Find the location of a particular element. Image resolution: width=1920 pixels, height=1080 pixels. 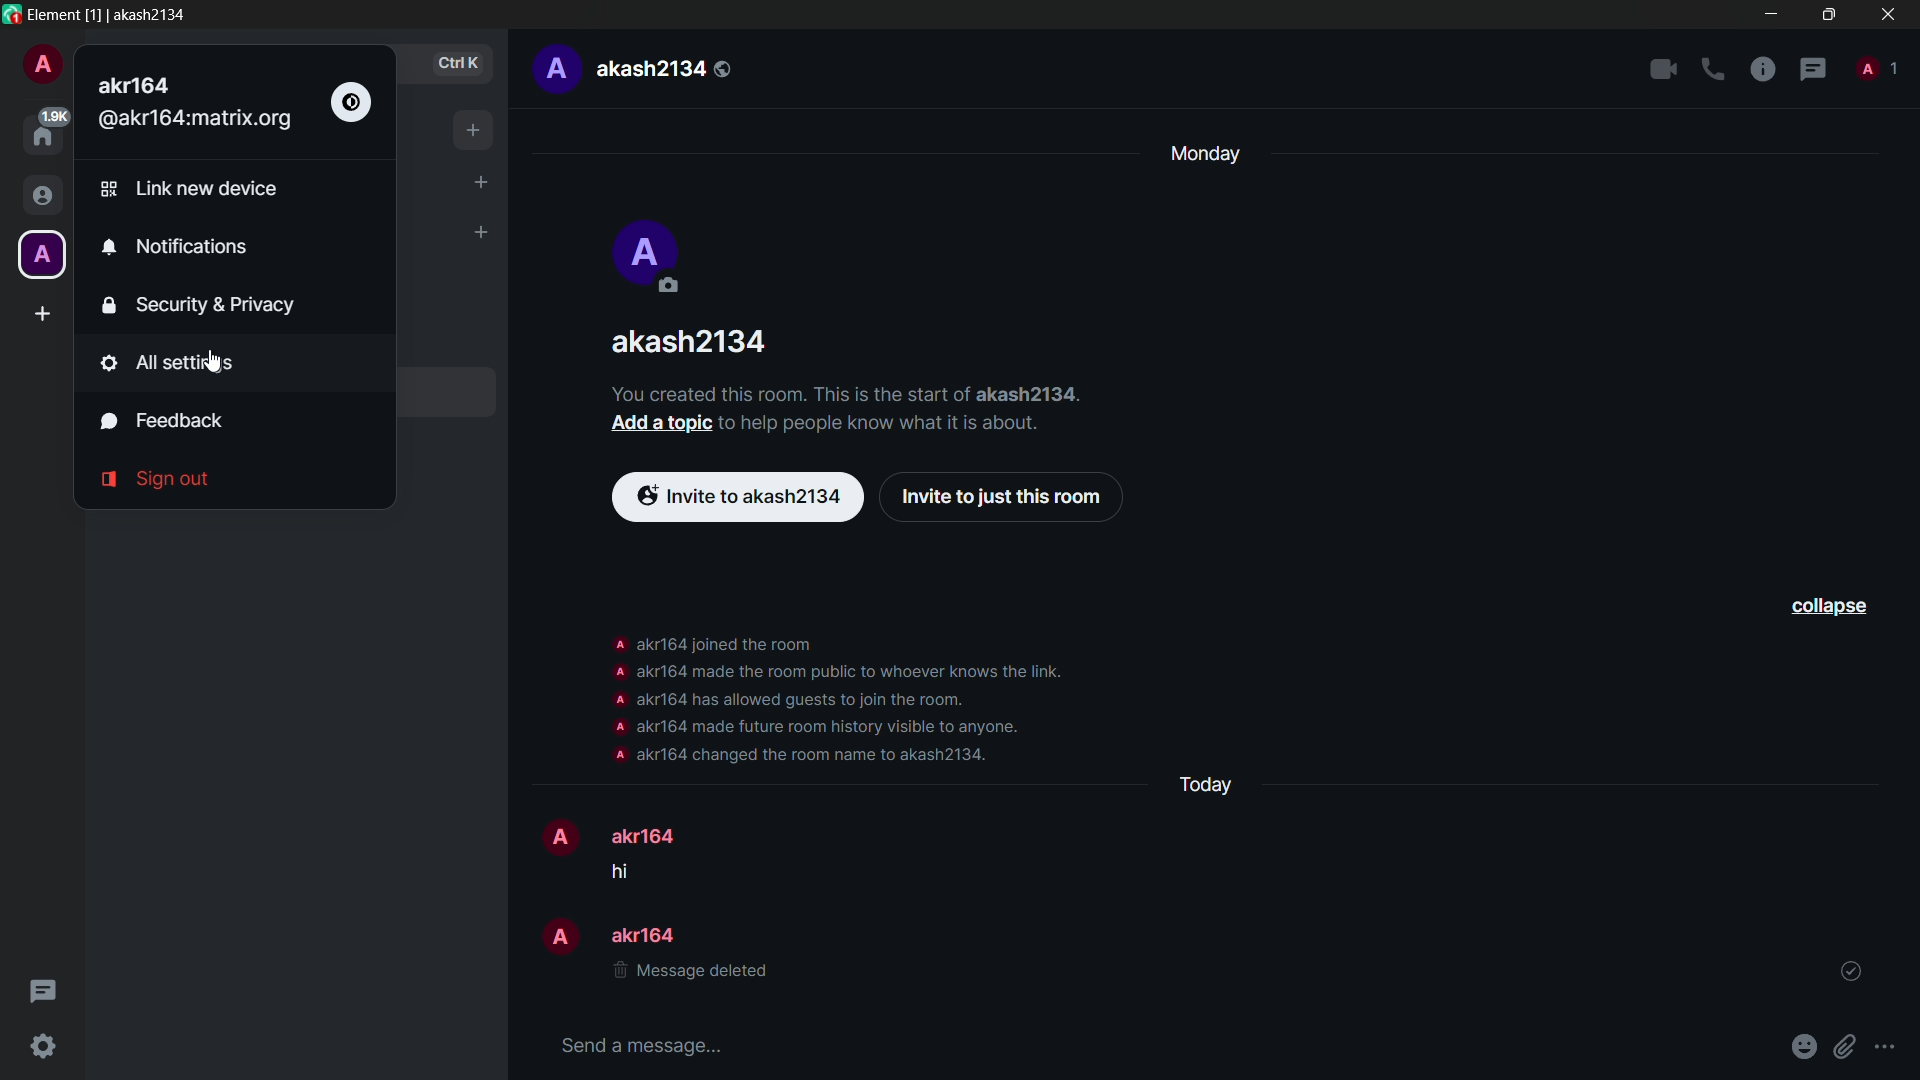

message deleted is located at coordinates (691, 974).